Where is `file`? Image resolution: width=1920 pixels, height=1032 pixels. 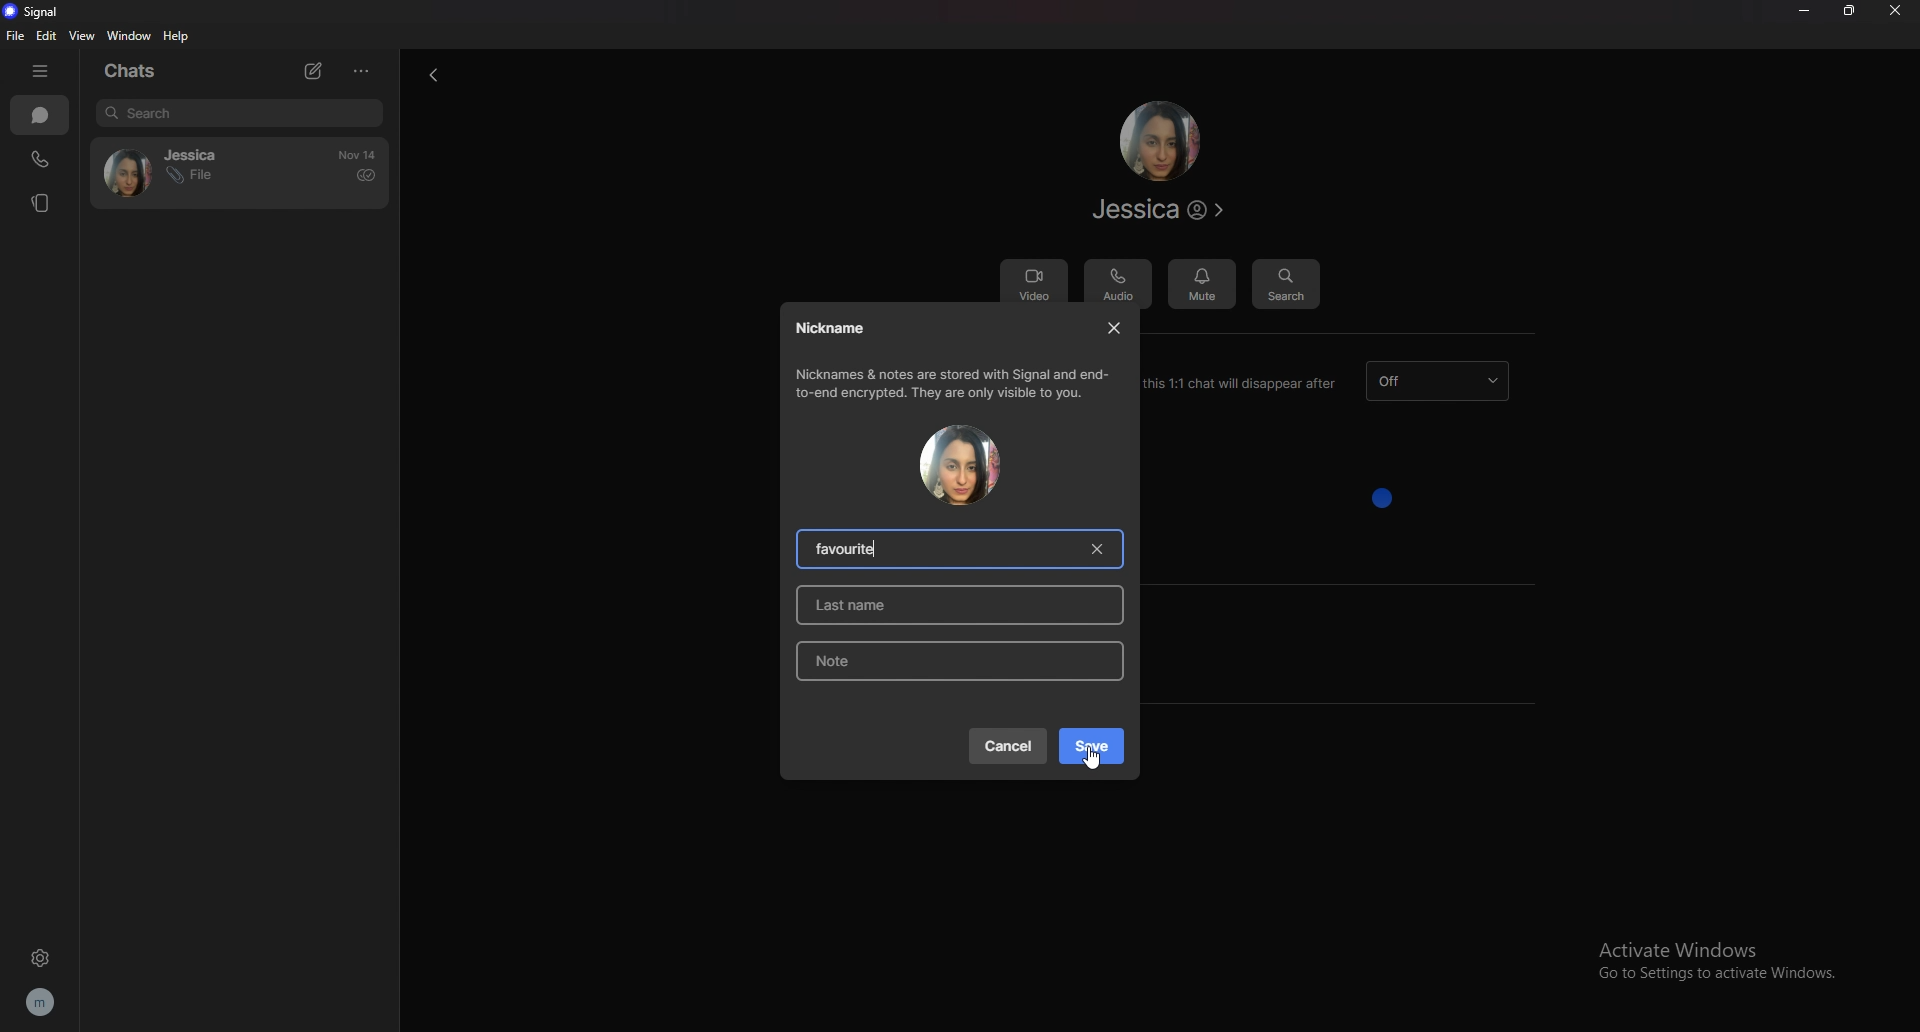
file is located at coordinates (17, 35).